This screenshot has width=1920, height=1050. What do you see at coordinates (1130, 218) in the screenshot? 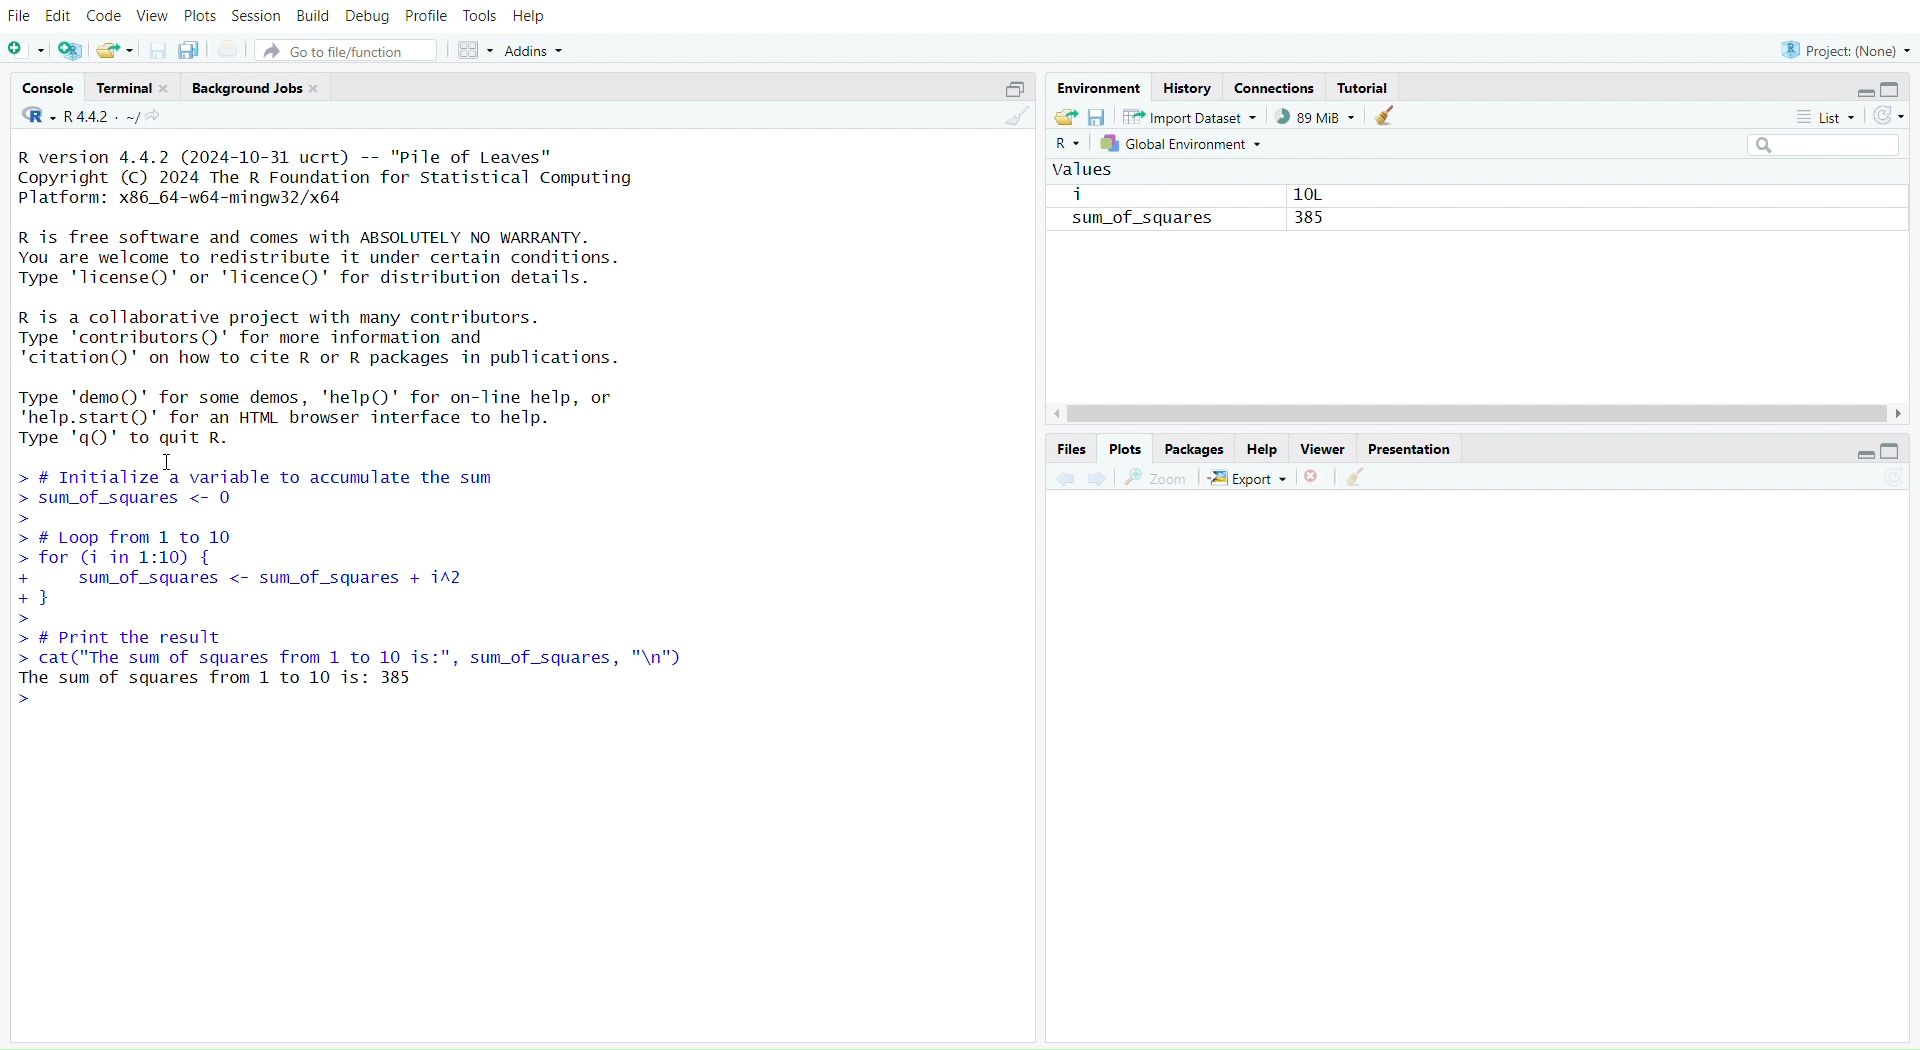
I see `sum_of_squares` at bounding box center [1130, 218].